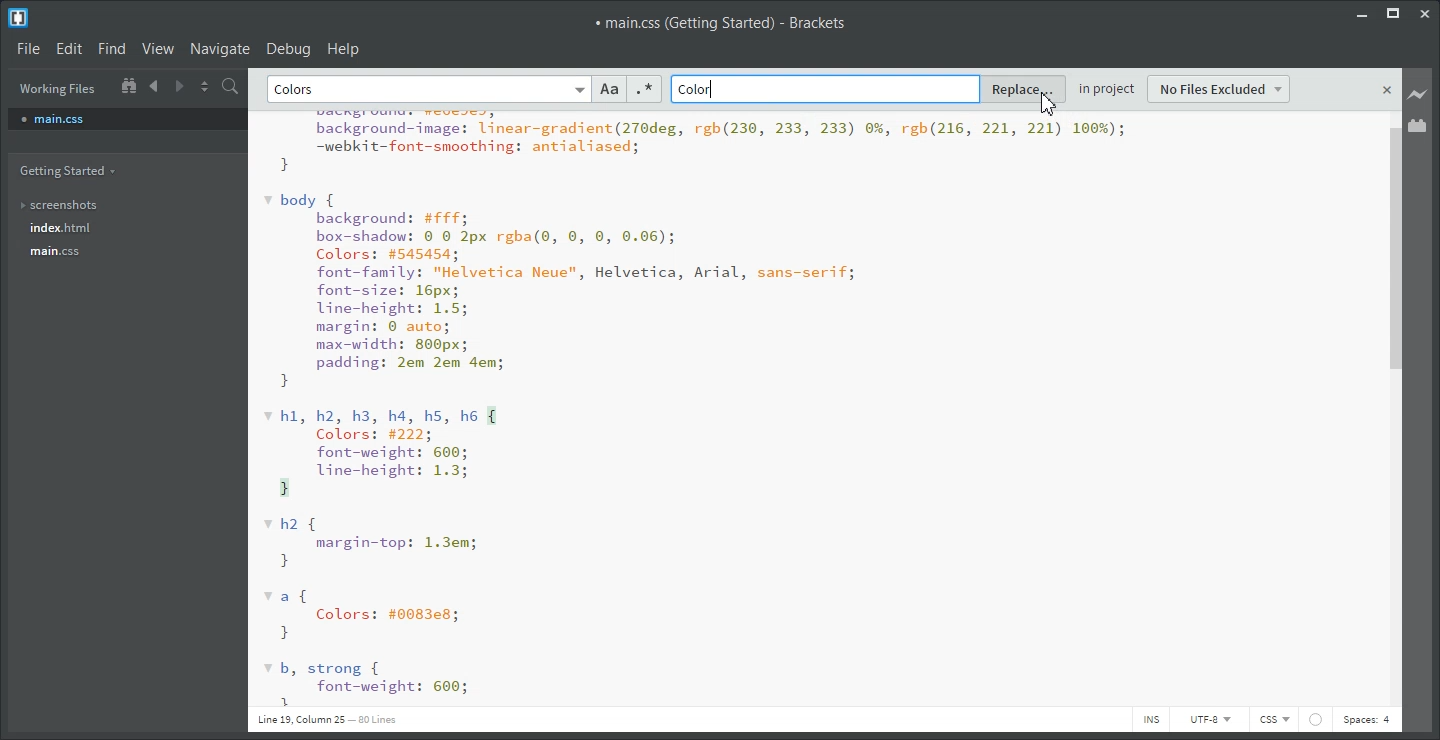 The width and height of the screenshot is (1440, 740). I want to click on main.css, so click(73, 251).